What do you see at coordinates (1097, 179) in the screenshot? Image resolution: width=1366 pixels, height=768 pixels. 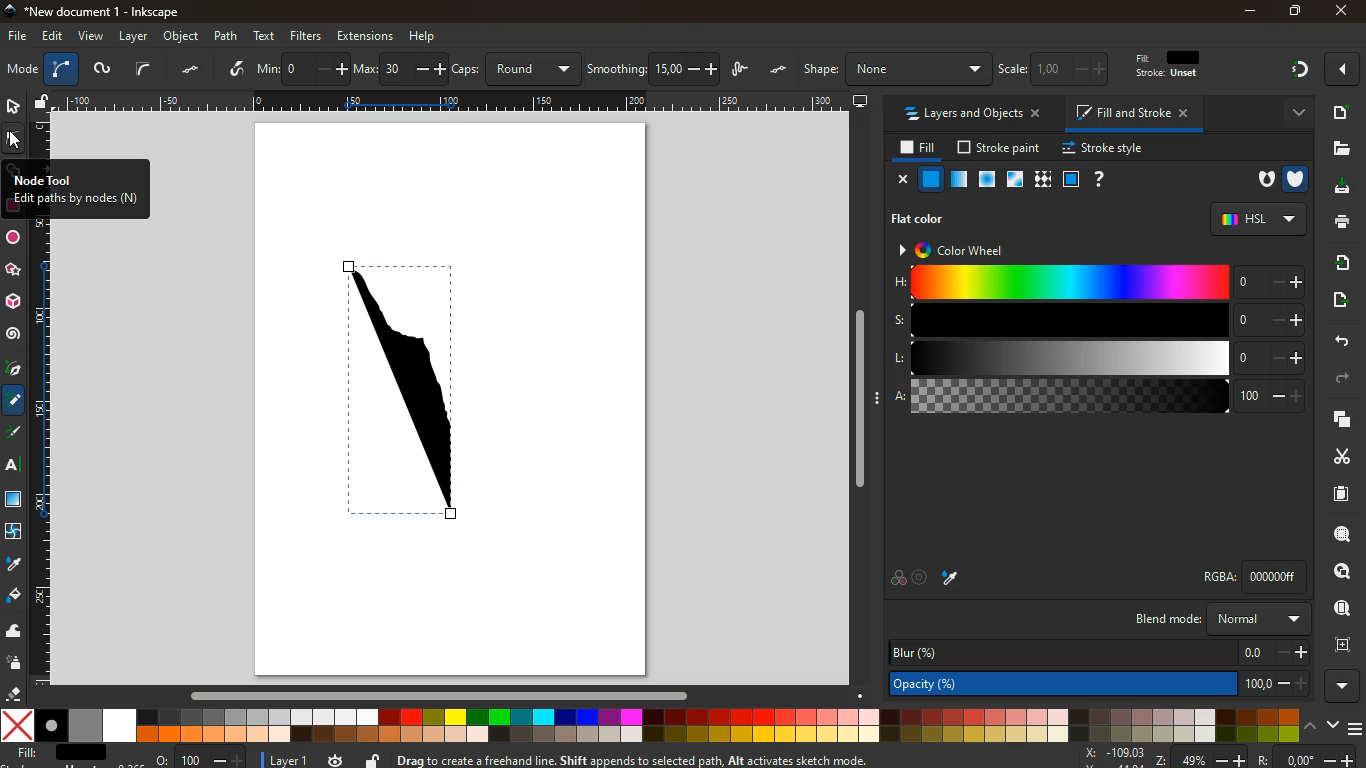 I see `help` at bounding box center [1097, 179].